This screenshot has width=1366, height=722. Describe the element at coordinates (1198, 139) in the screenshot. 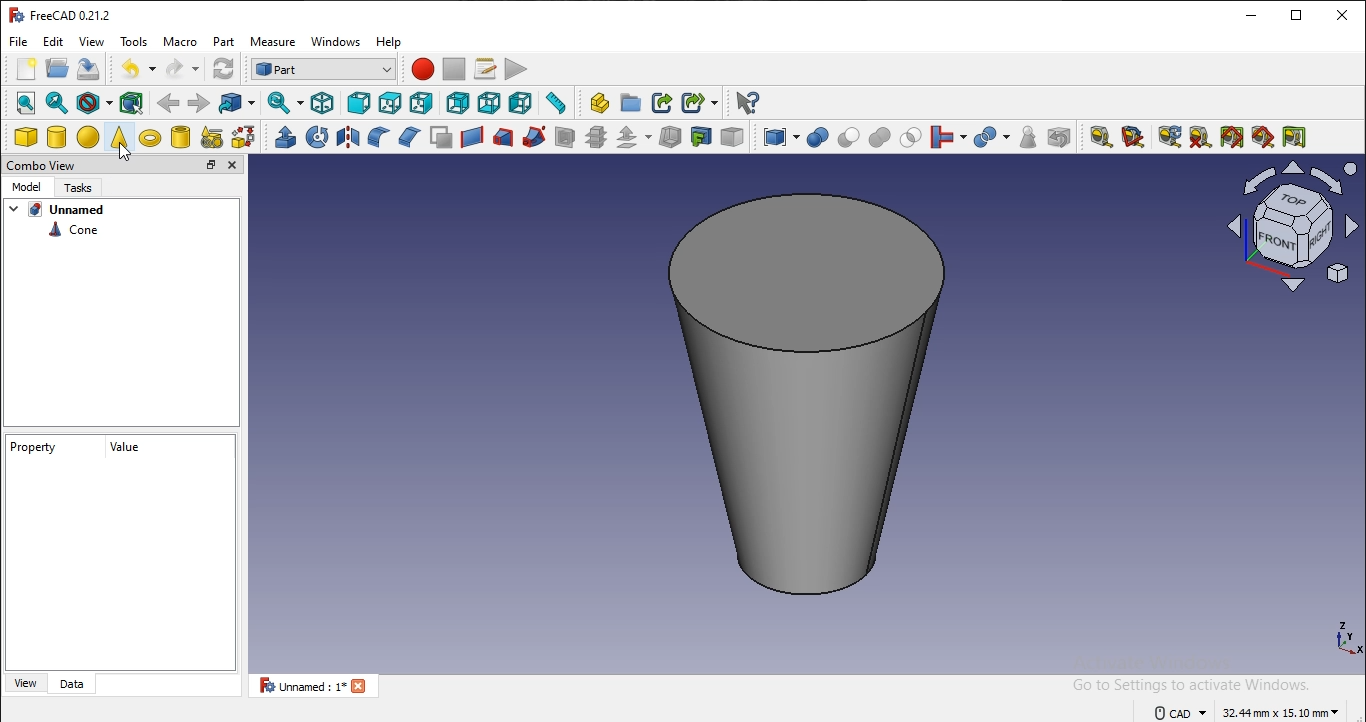

I see `clear all` at that location.